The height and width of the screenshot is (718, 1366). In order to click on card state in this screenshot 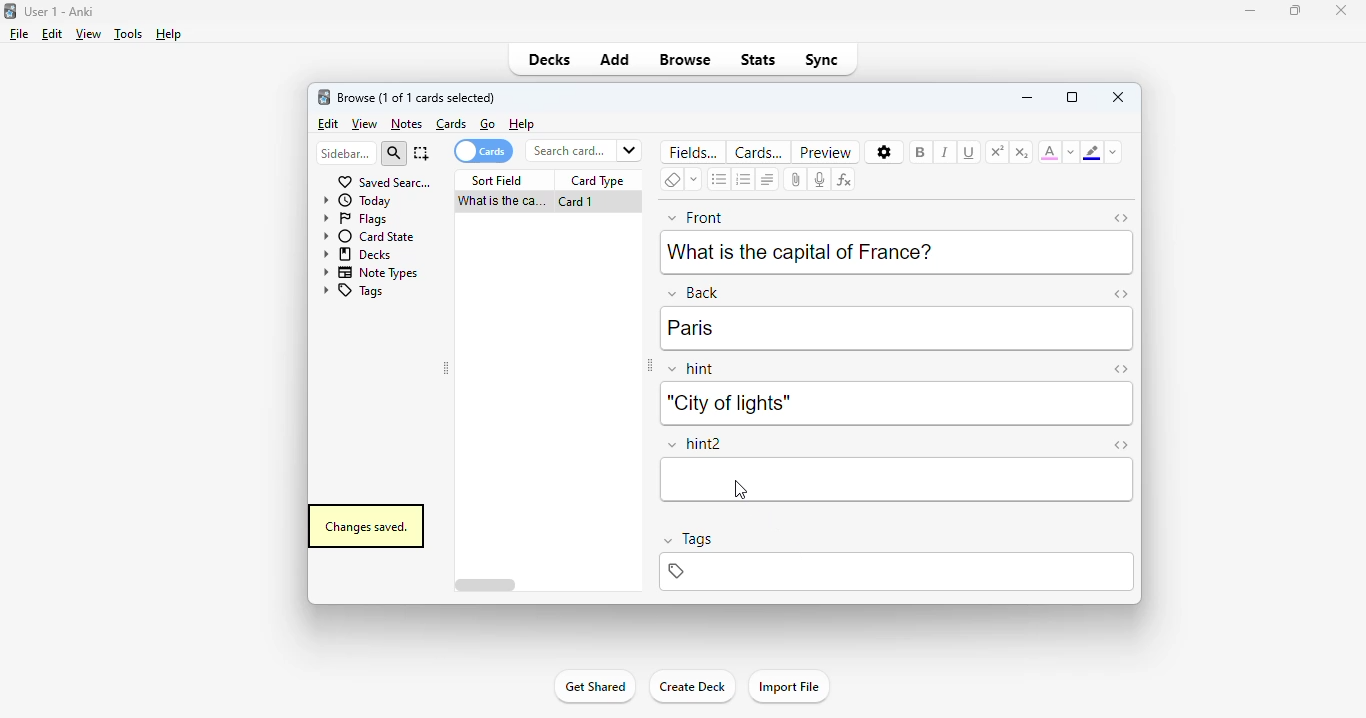, I will do `click(368, 236)`.